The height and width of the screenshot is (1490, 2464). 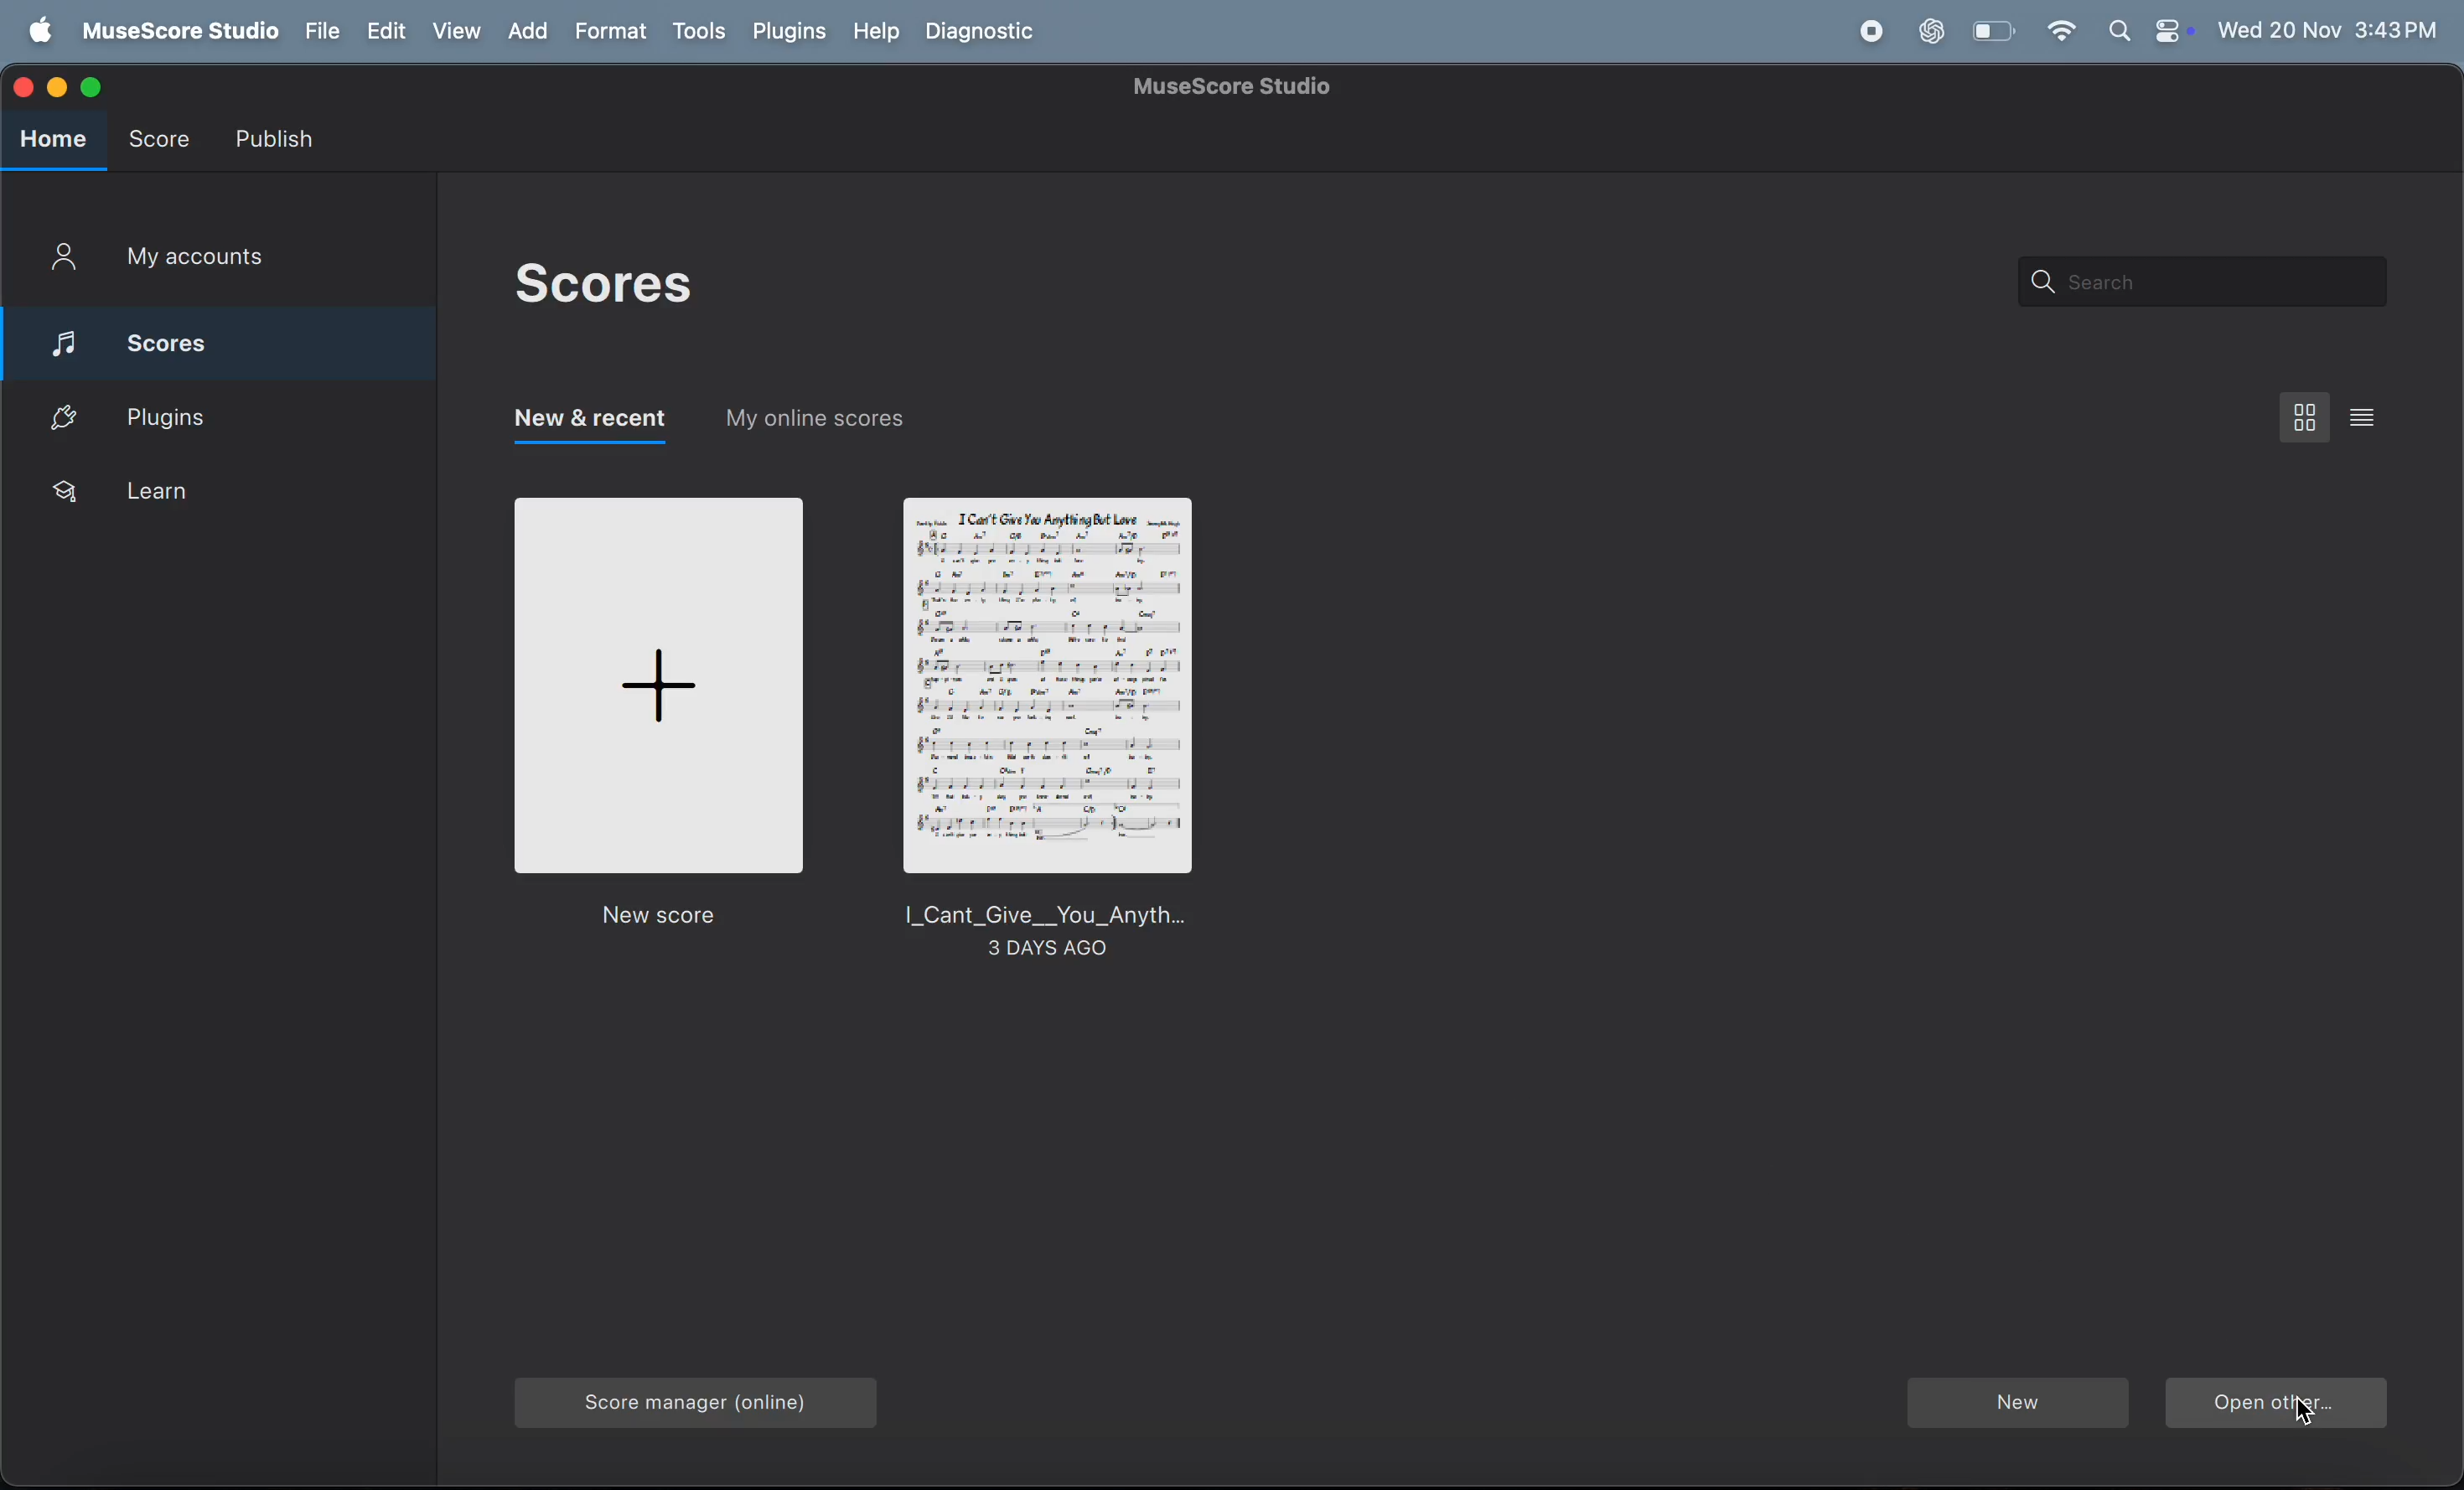 I want to click on daignostic, so click(x=992, y=31).